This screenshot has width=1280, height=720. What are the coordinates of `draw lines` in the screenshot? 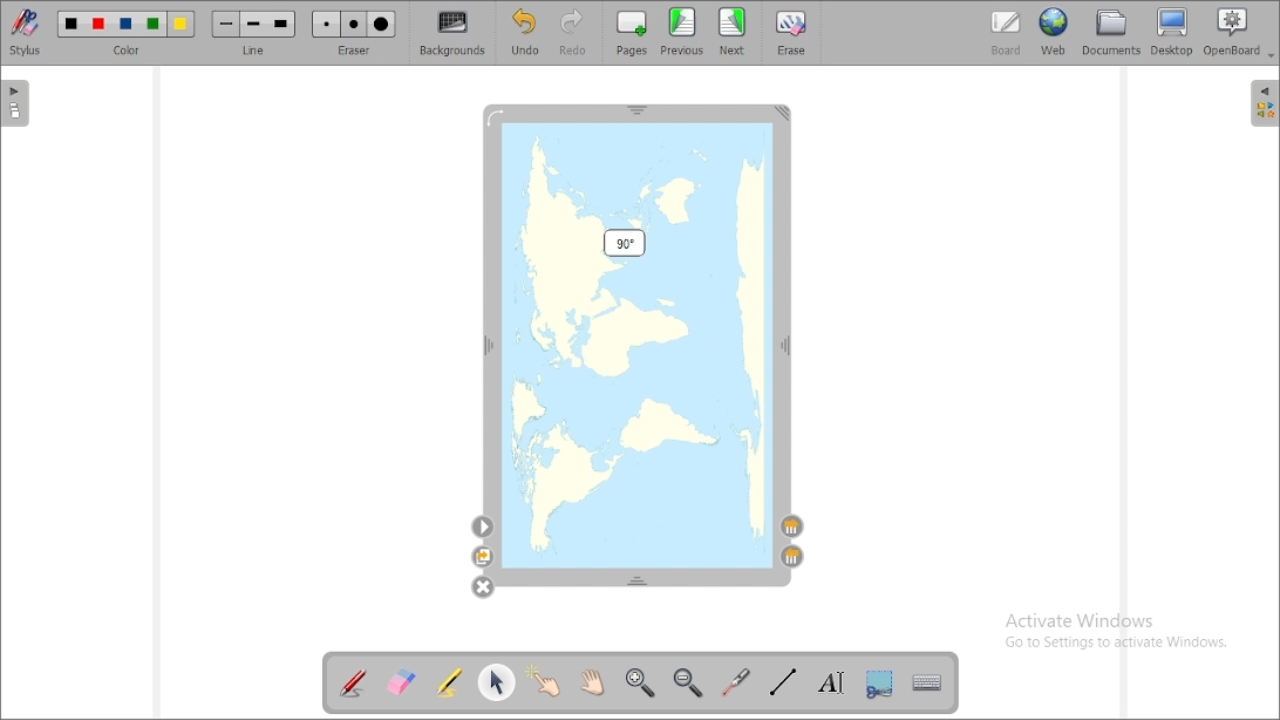 It's located at (782, 683).